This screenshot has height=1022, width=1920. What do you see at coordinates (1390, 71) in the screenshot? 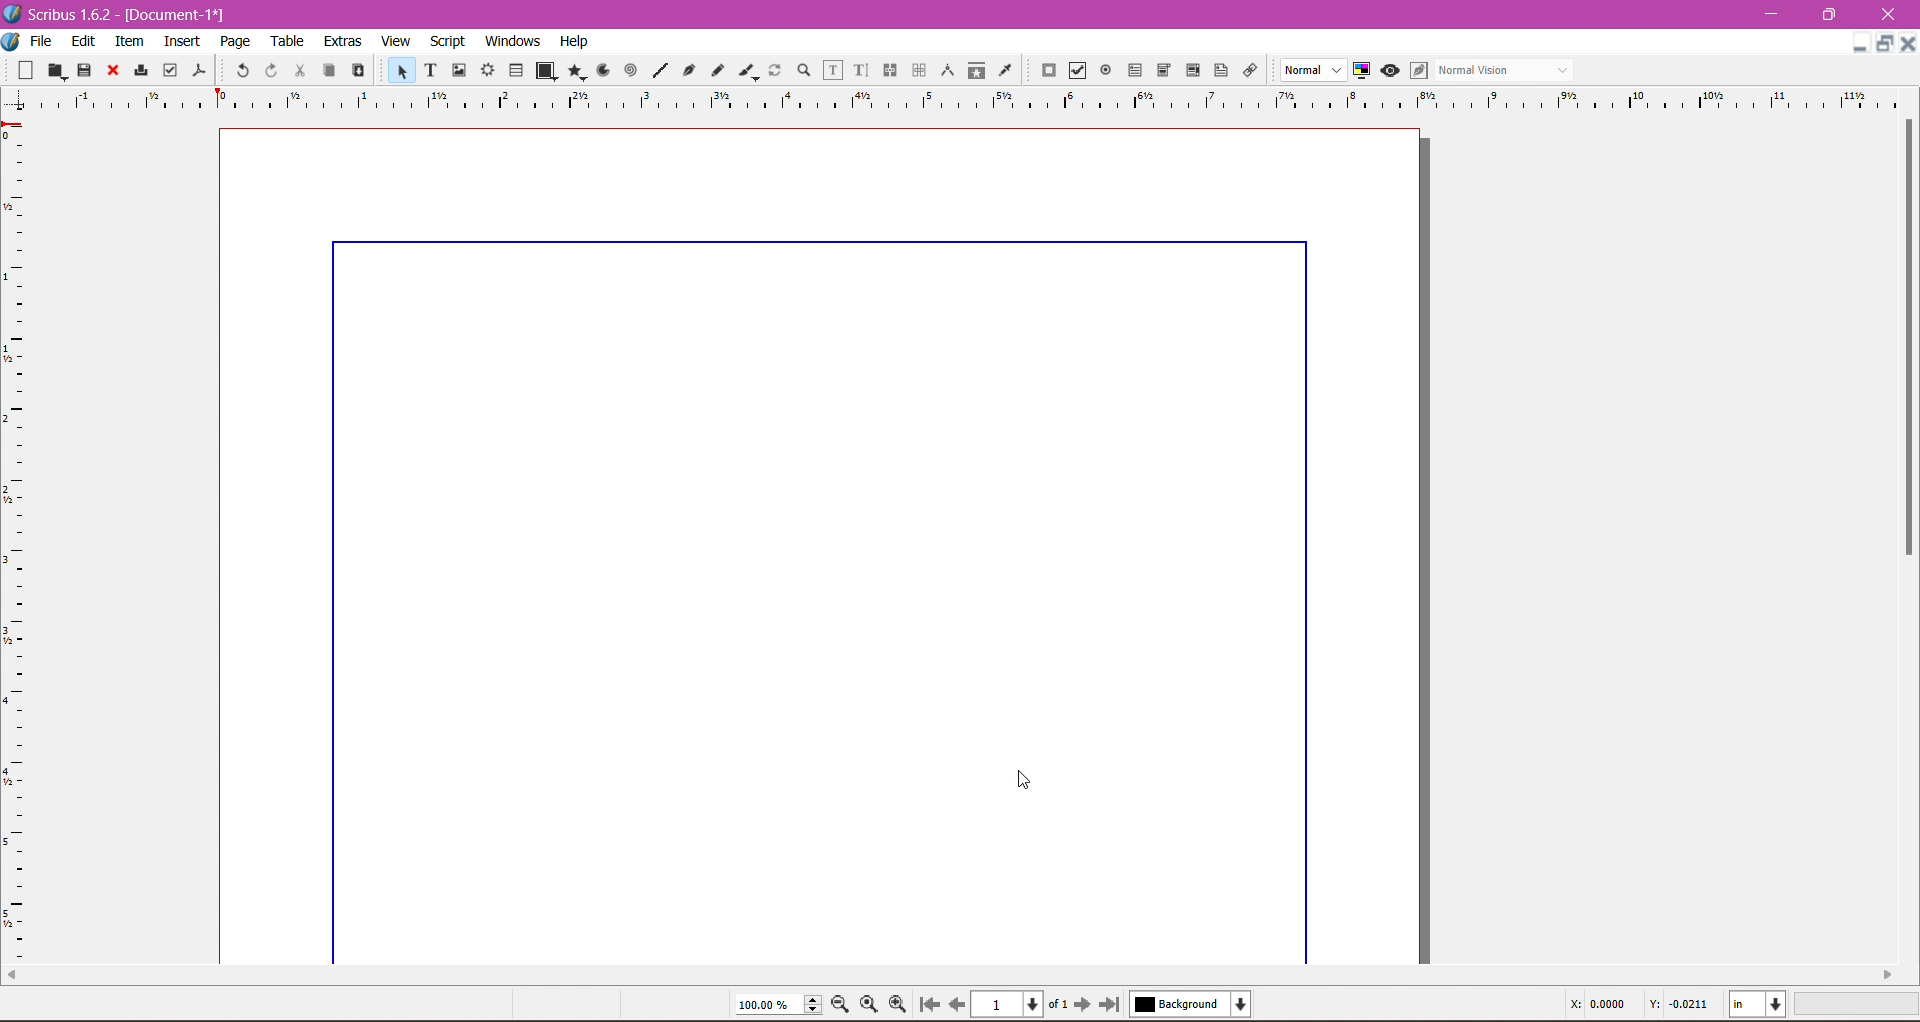
I see `Preview mode` at bounding box center [1390, 71].